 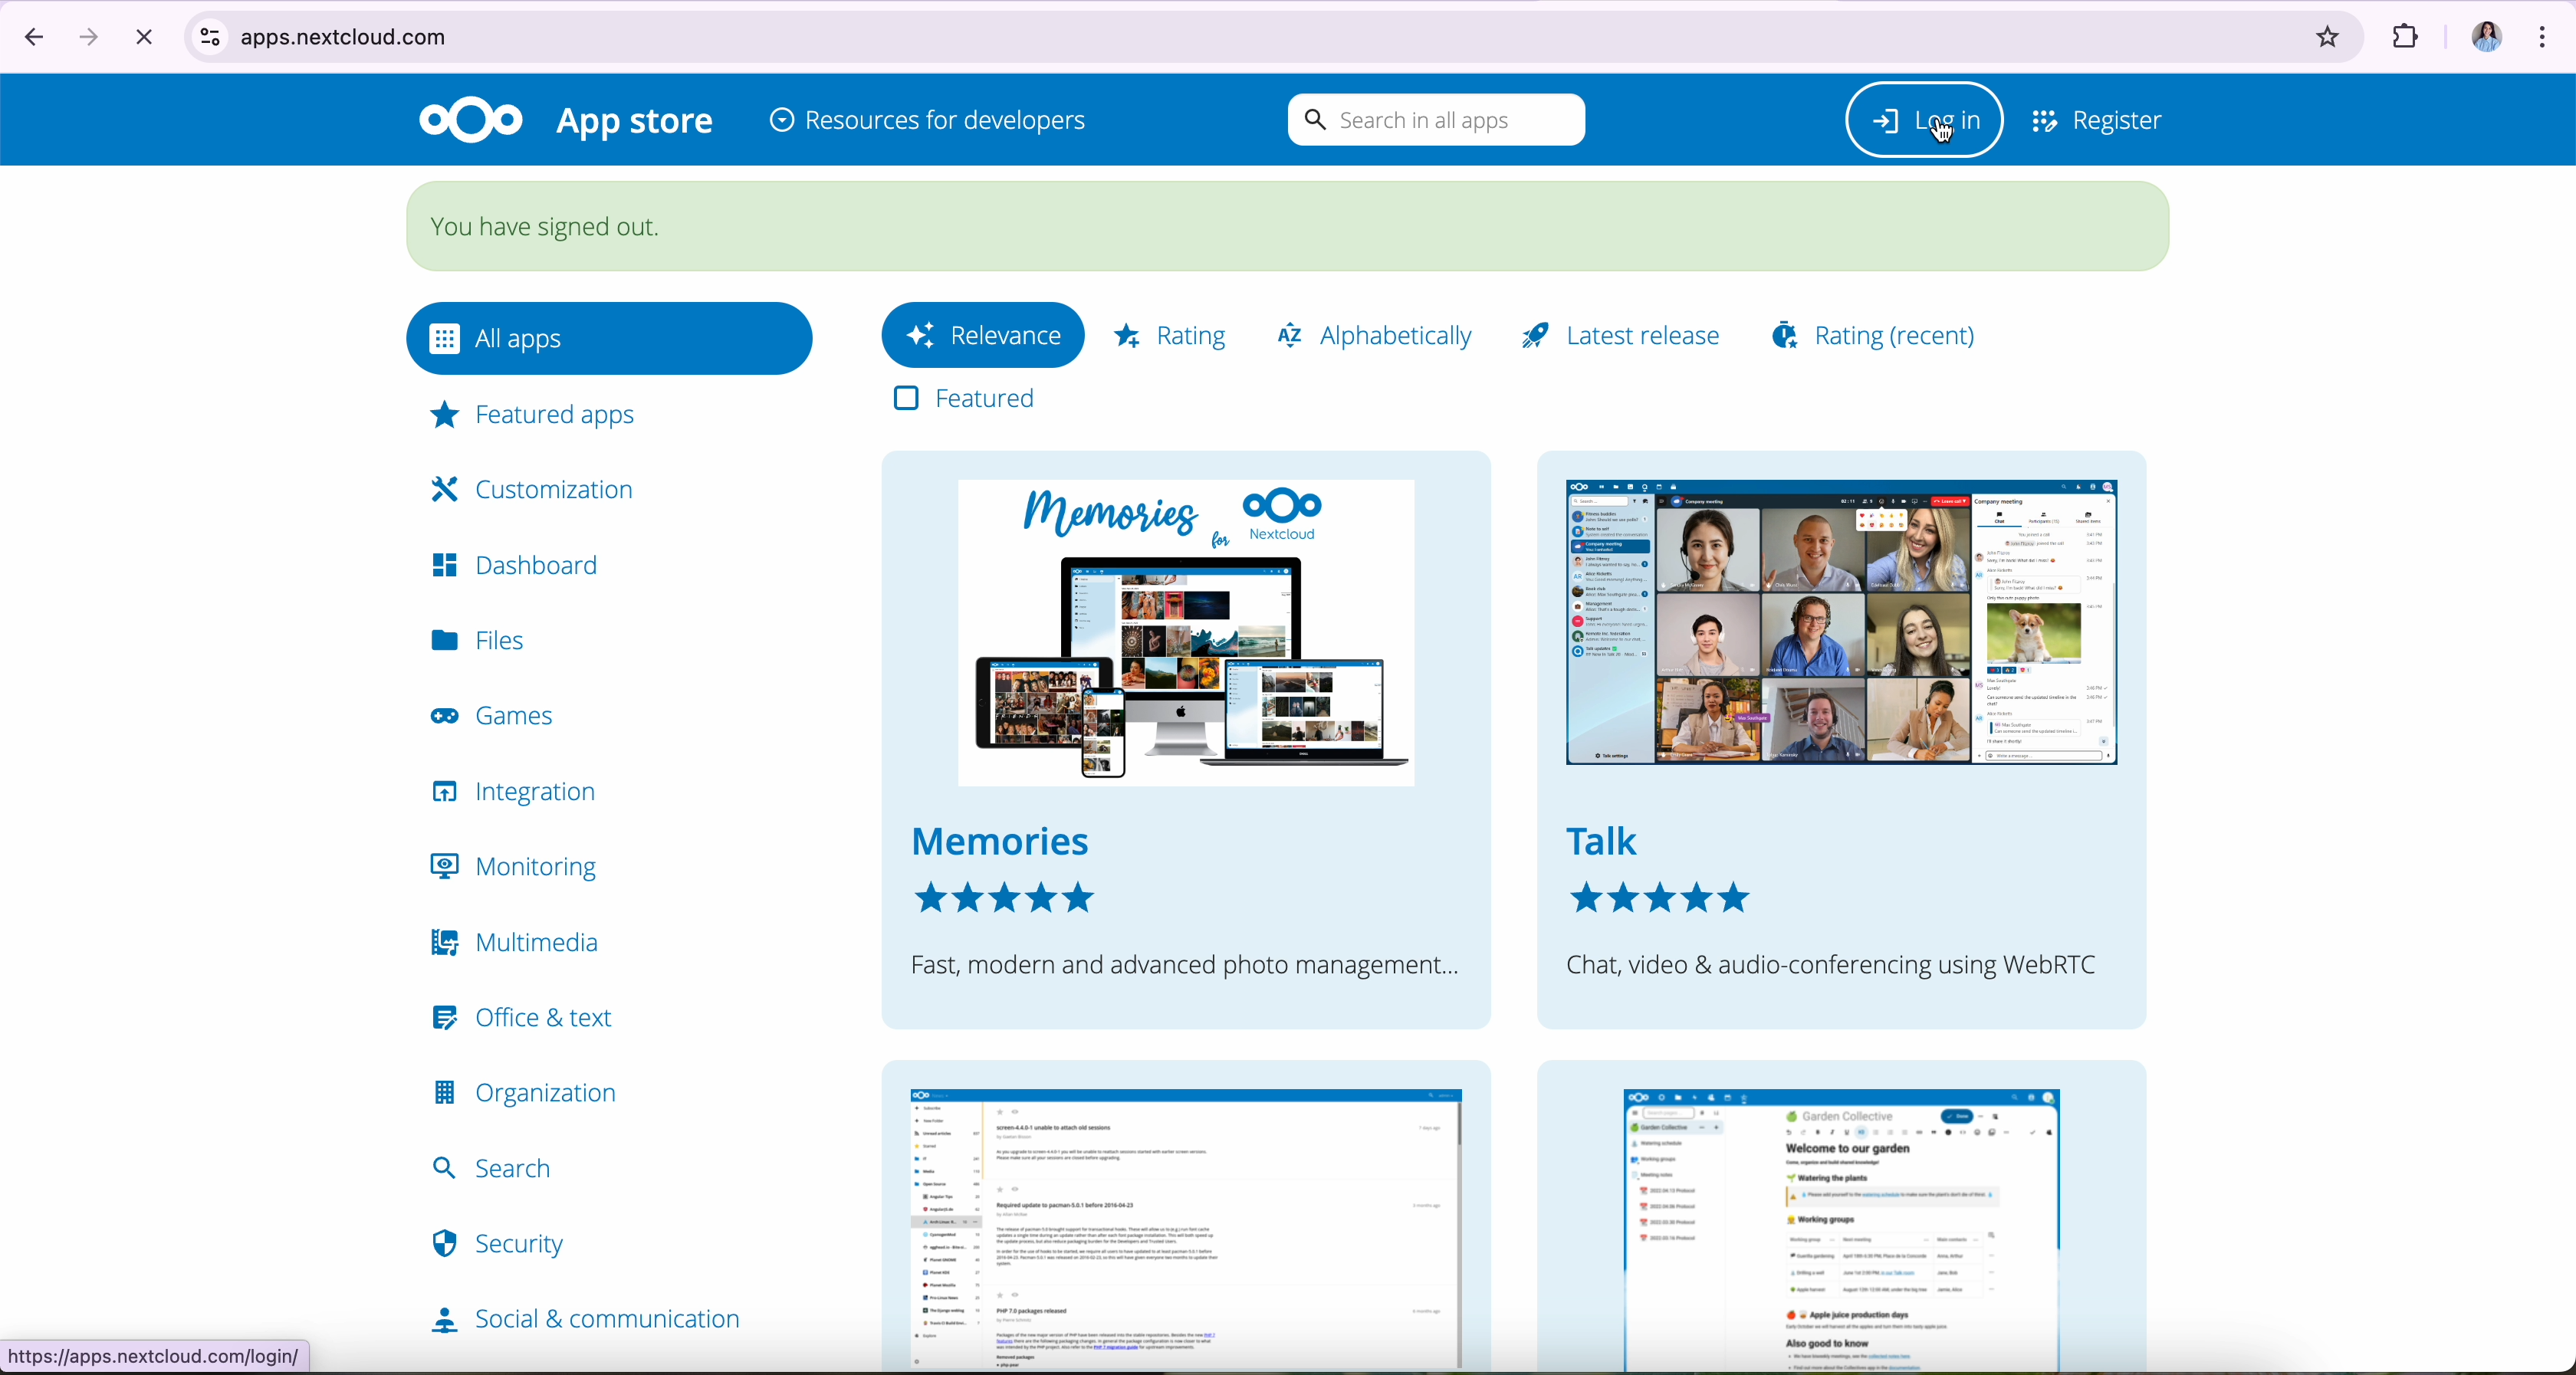 I want to click on favorites, so click(x=2324, y=40).